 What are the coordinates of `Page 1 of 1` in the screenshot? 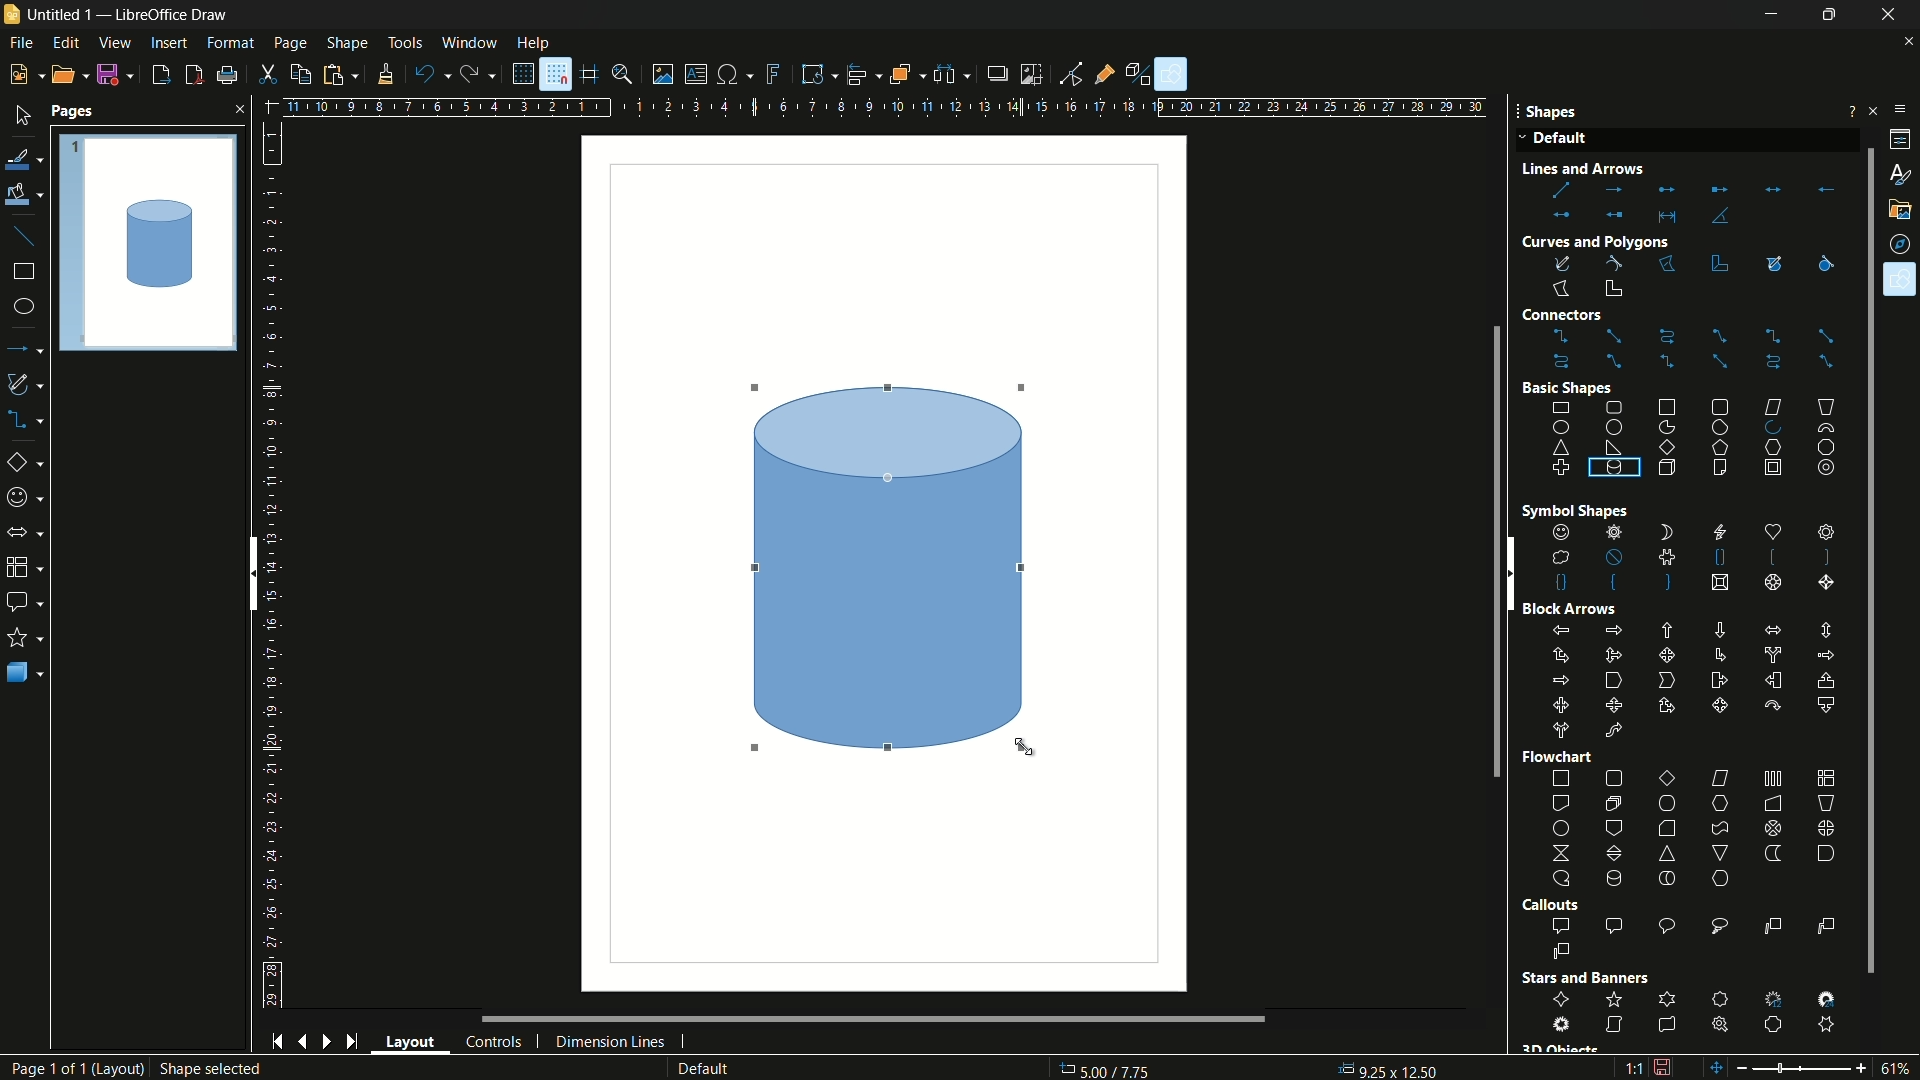 It's located at (59, 1068).